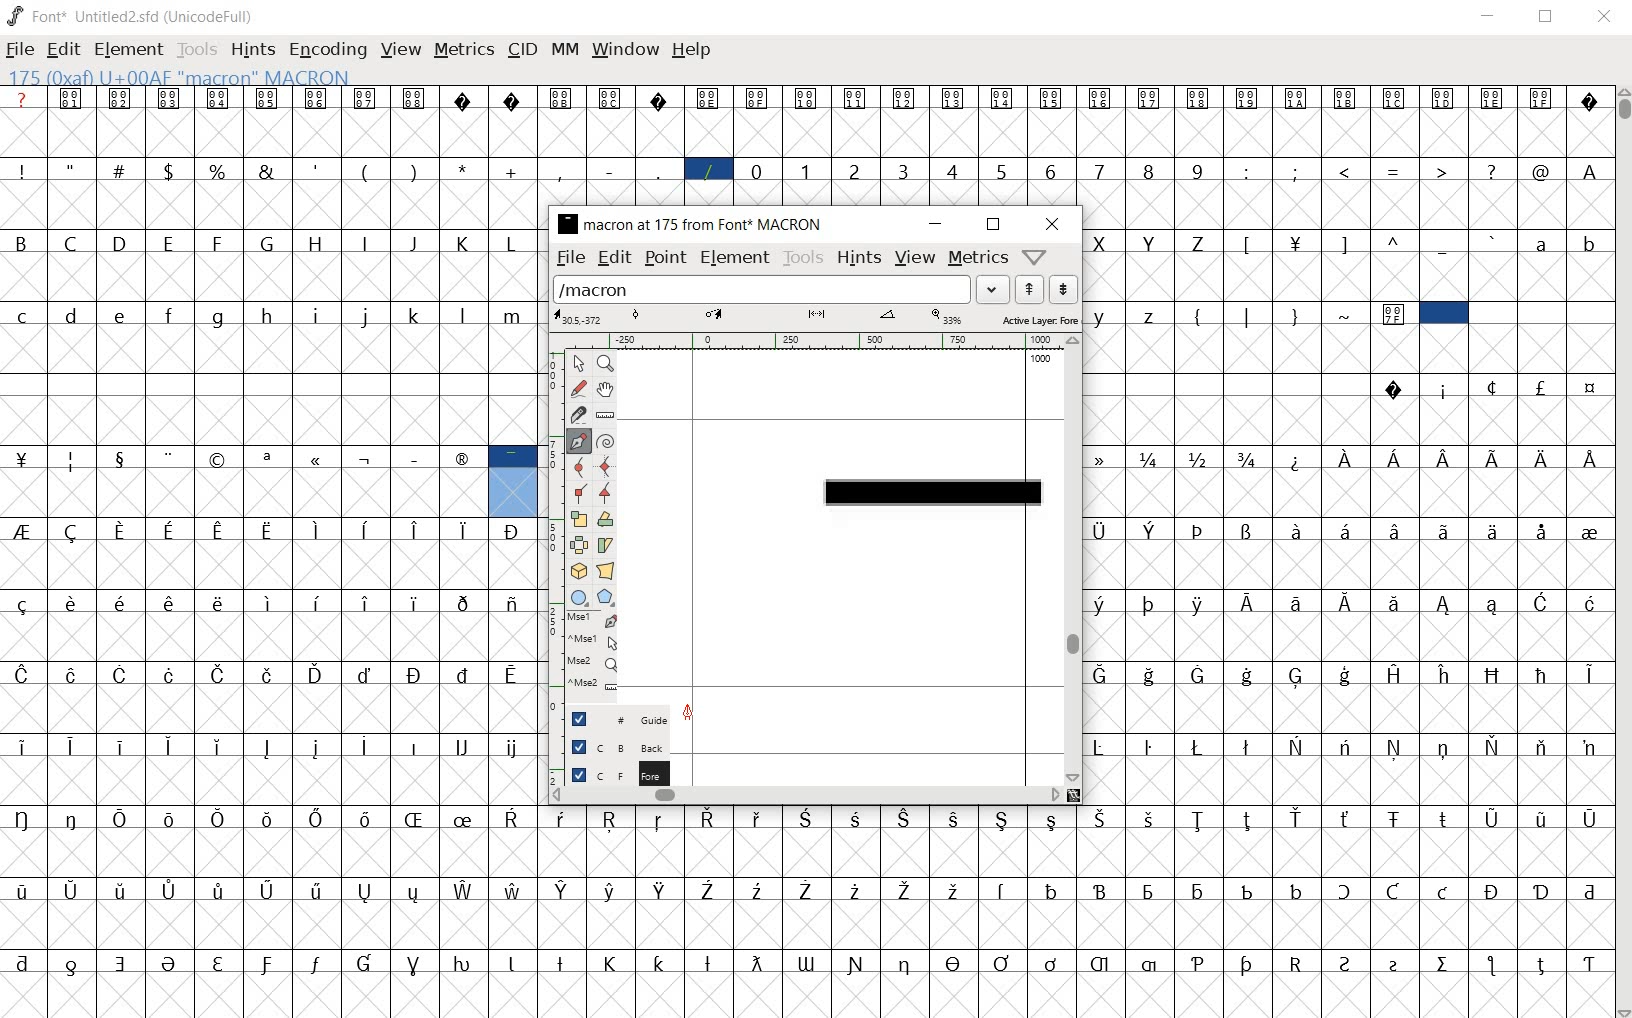  Describe the element at coordinates (268, 171) in the screenshot. I see `&` at that location.